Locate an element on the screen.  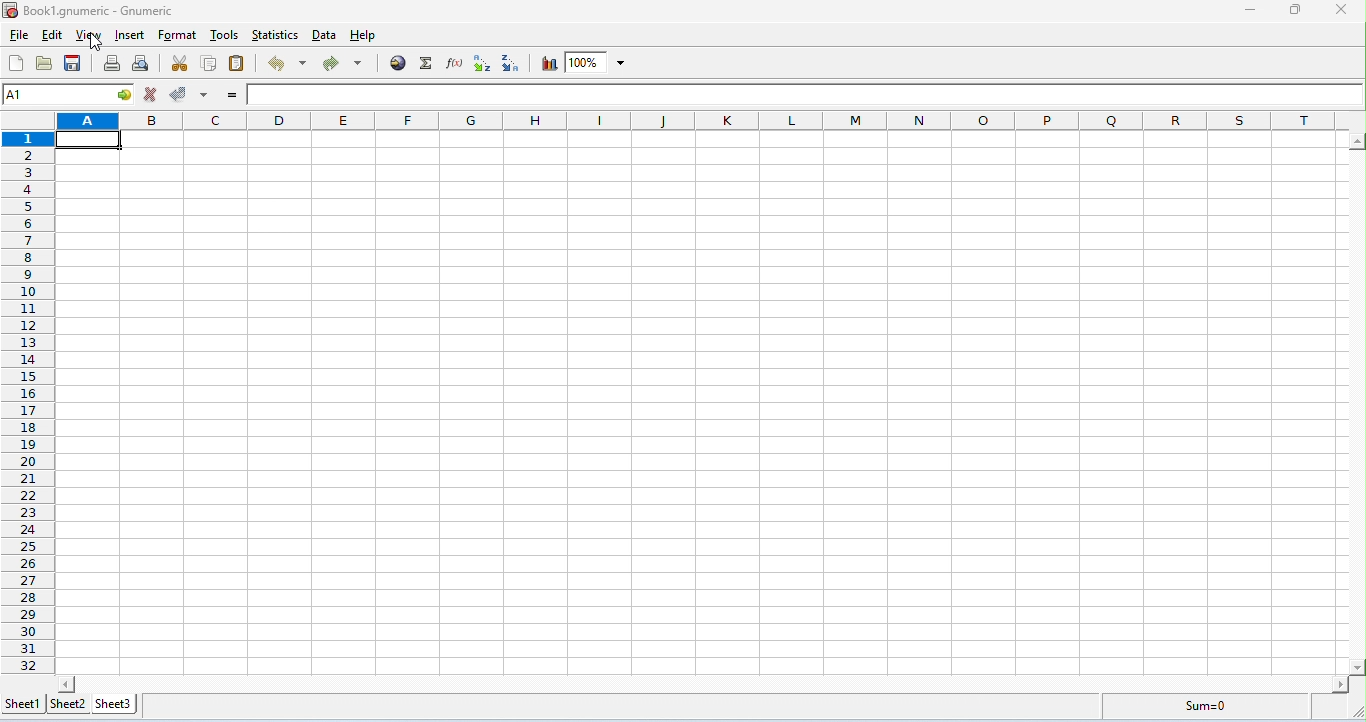
cell options is located at coordinates (123, 95).